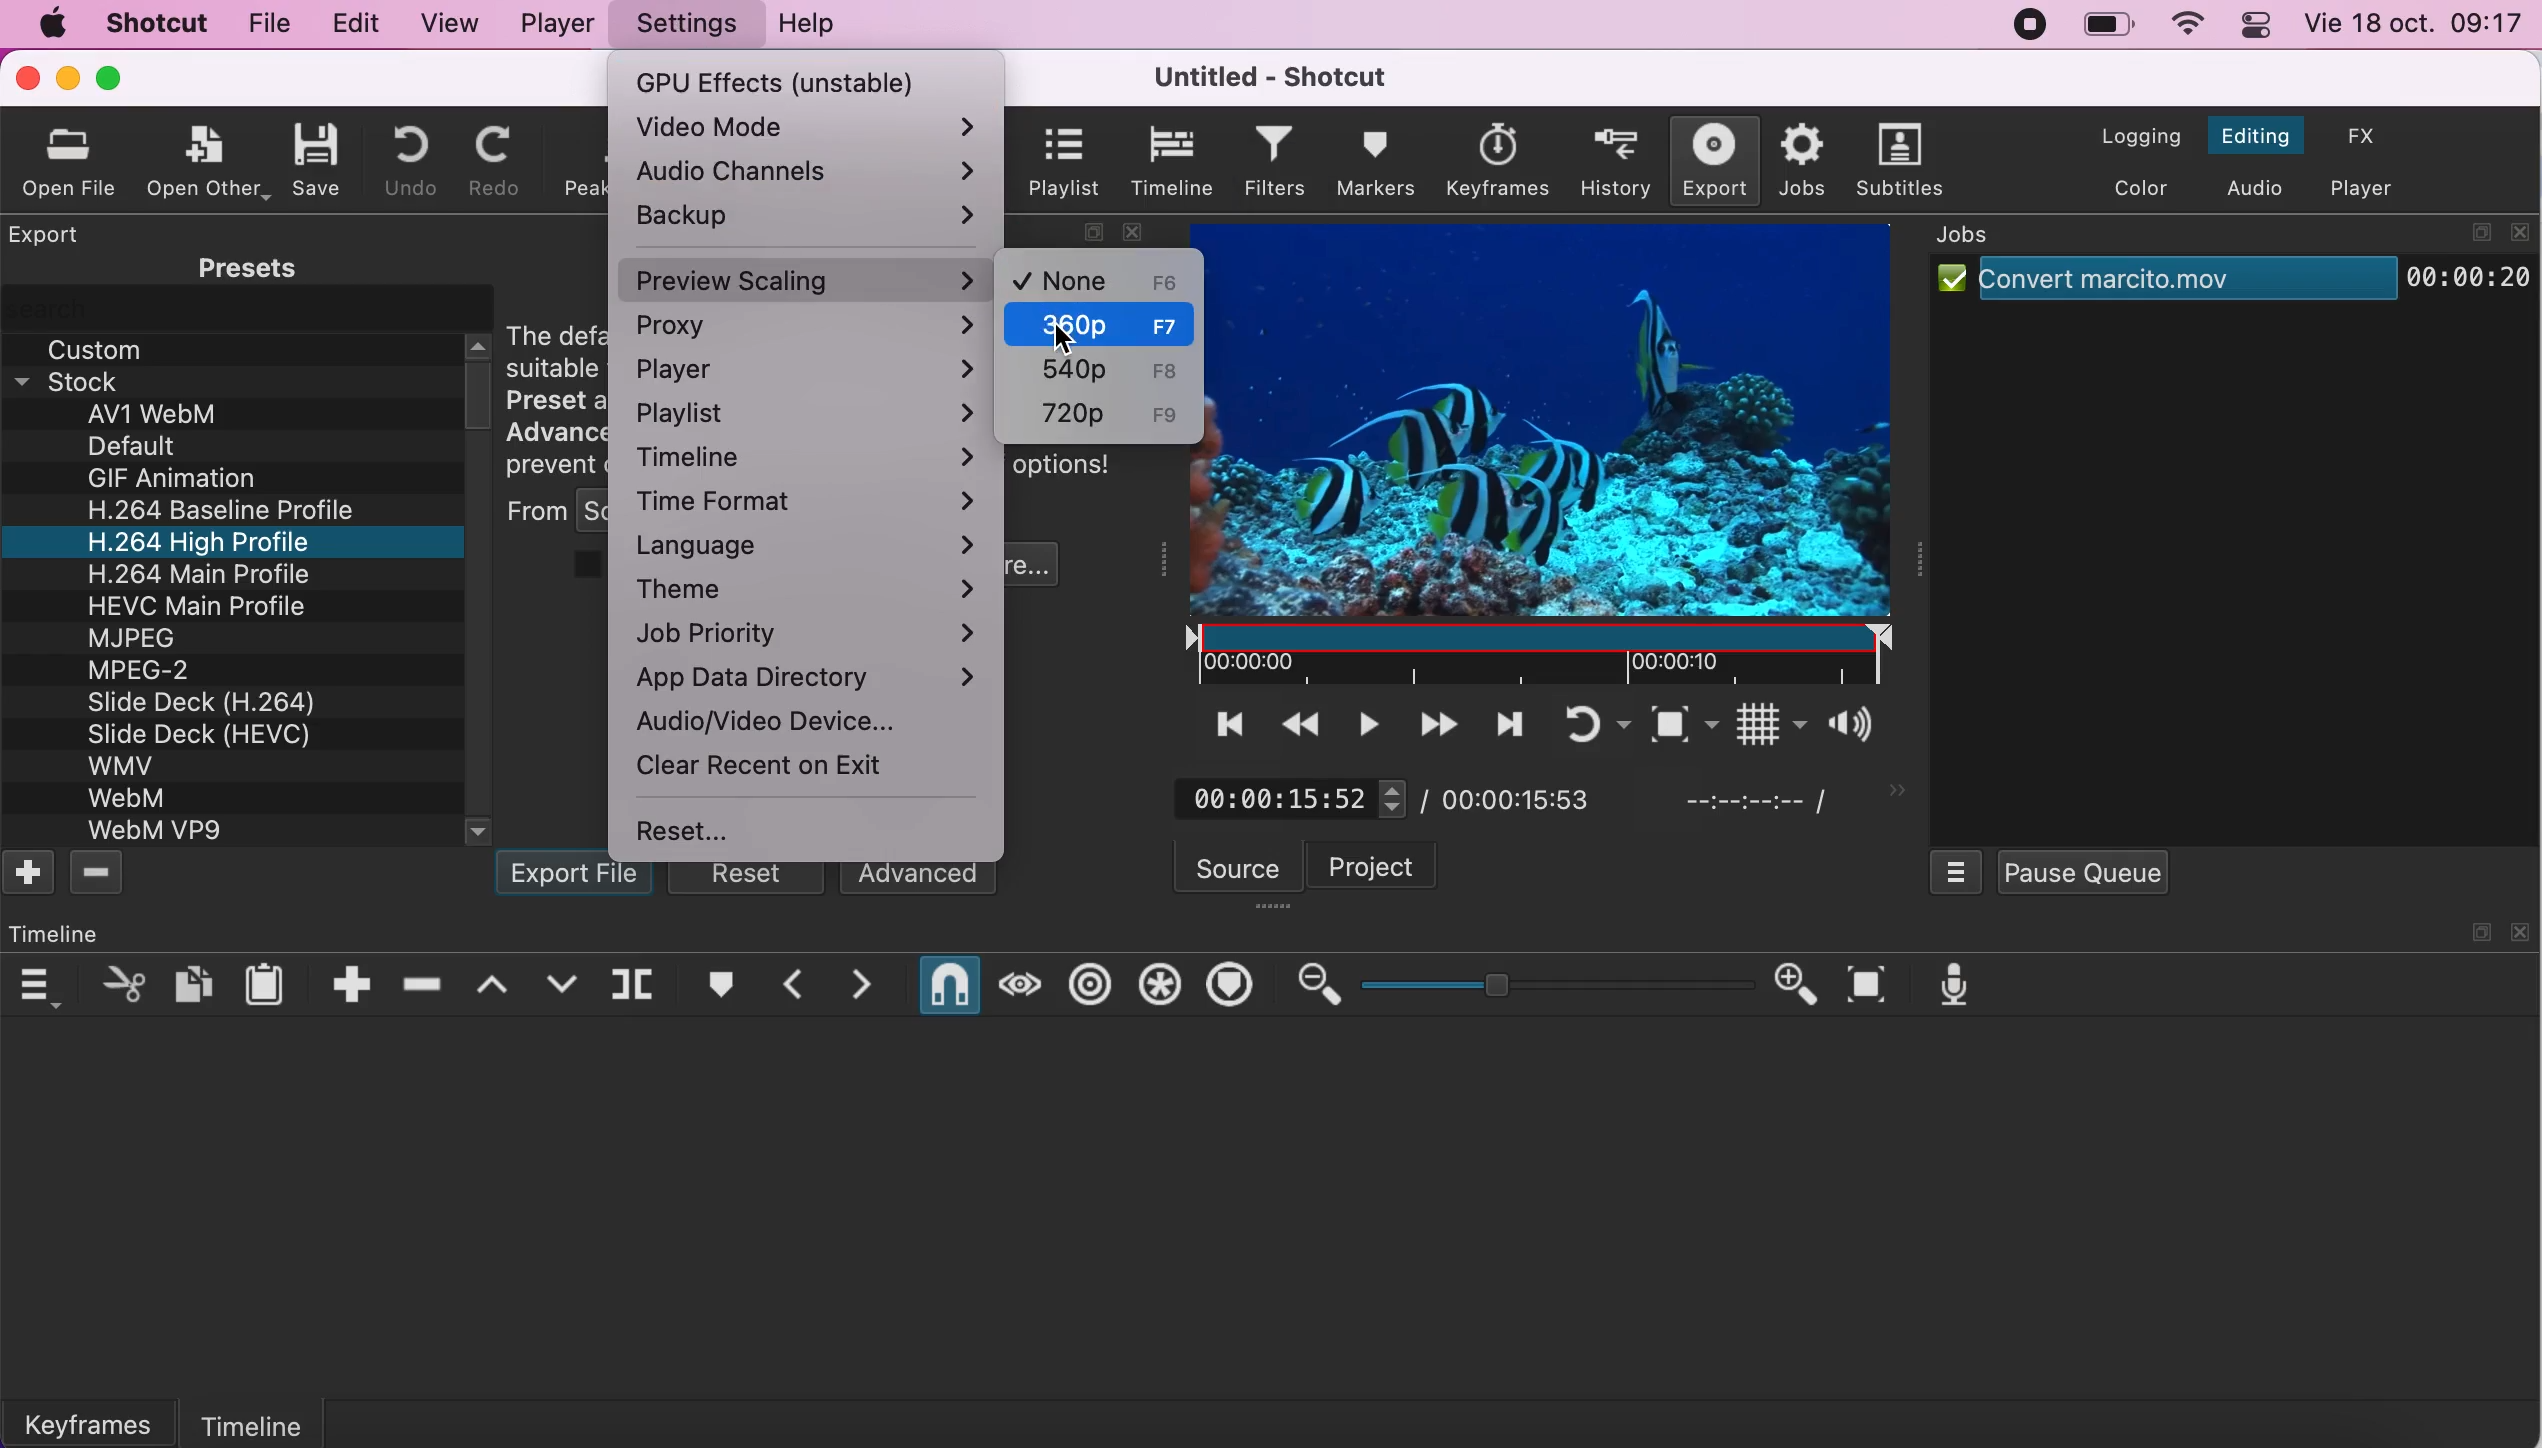 The image size is (2542, 1448). Describe the element at coordinates (2366, 134) in the screenshot. I see `switch to effects layout` at that location.